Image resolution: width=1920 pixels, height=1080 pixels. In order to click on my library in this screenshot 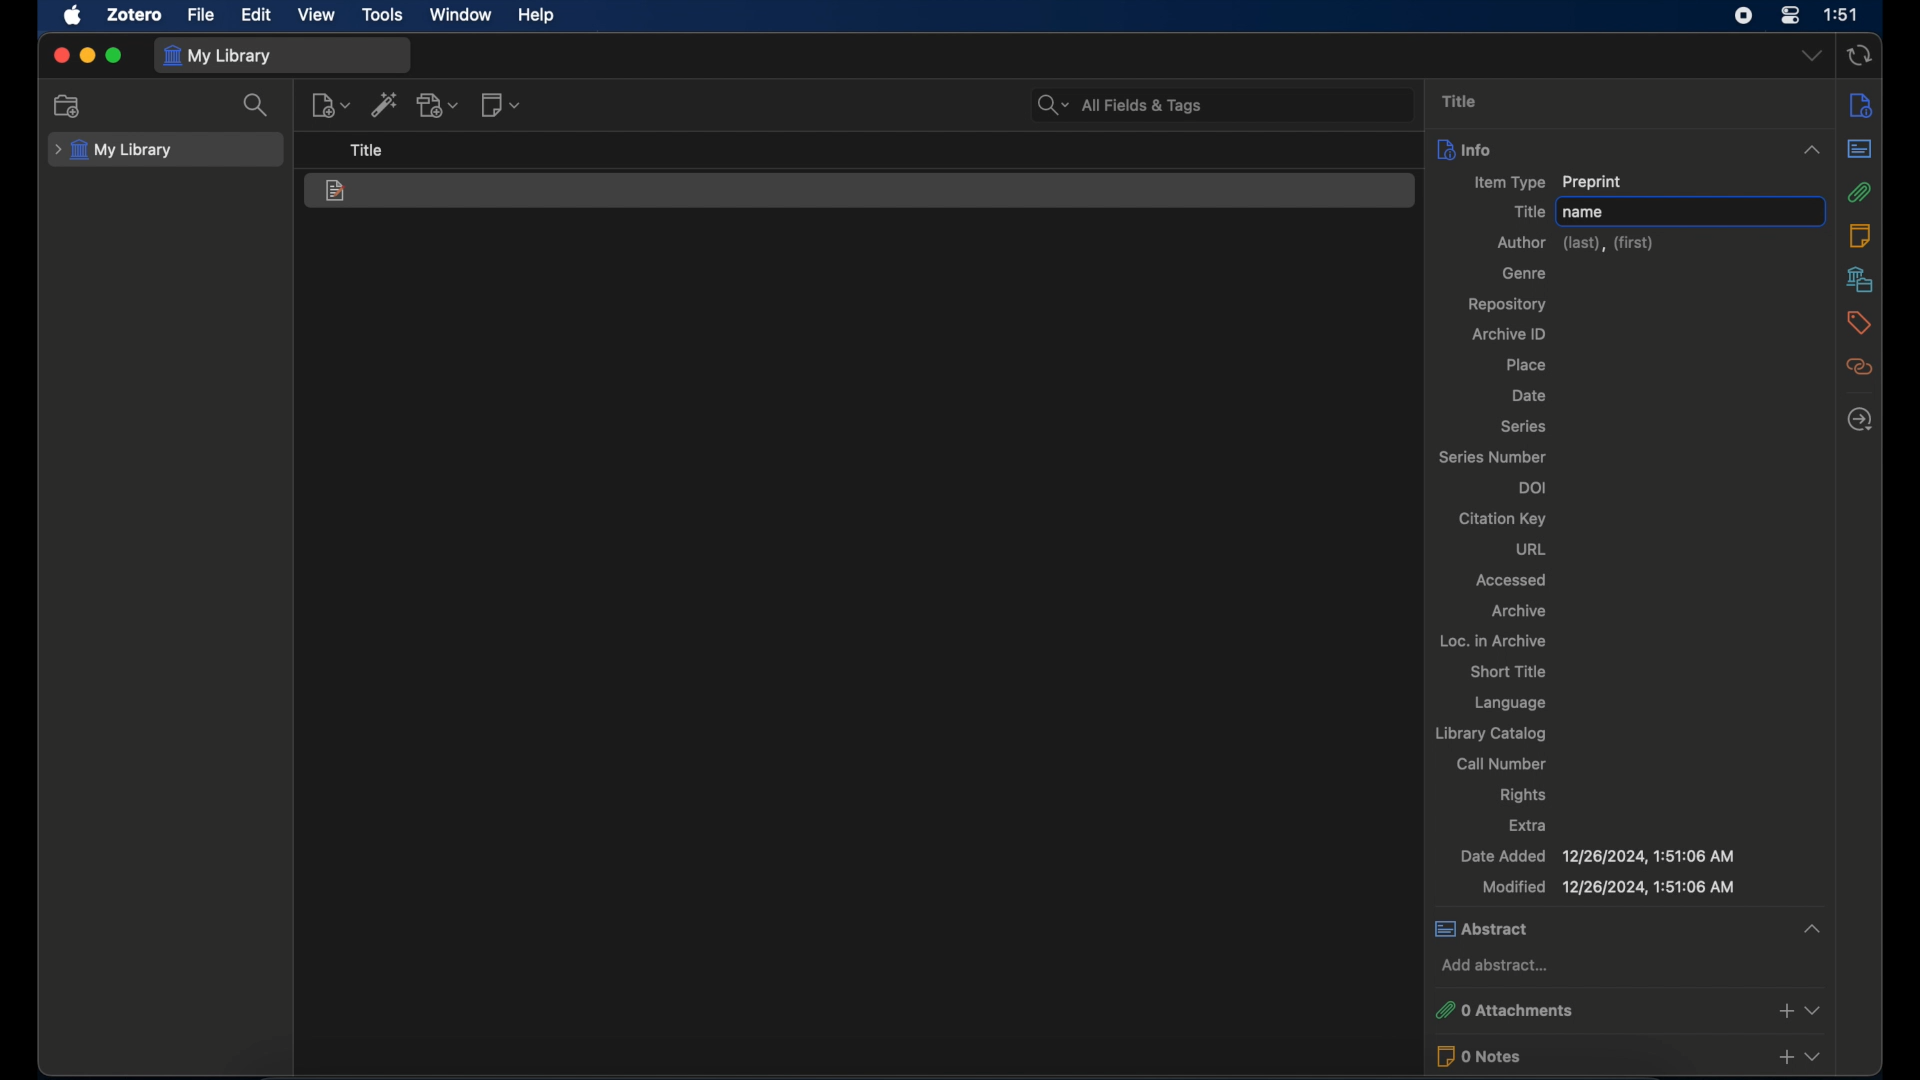, I will do `click(217, 56)`.